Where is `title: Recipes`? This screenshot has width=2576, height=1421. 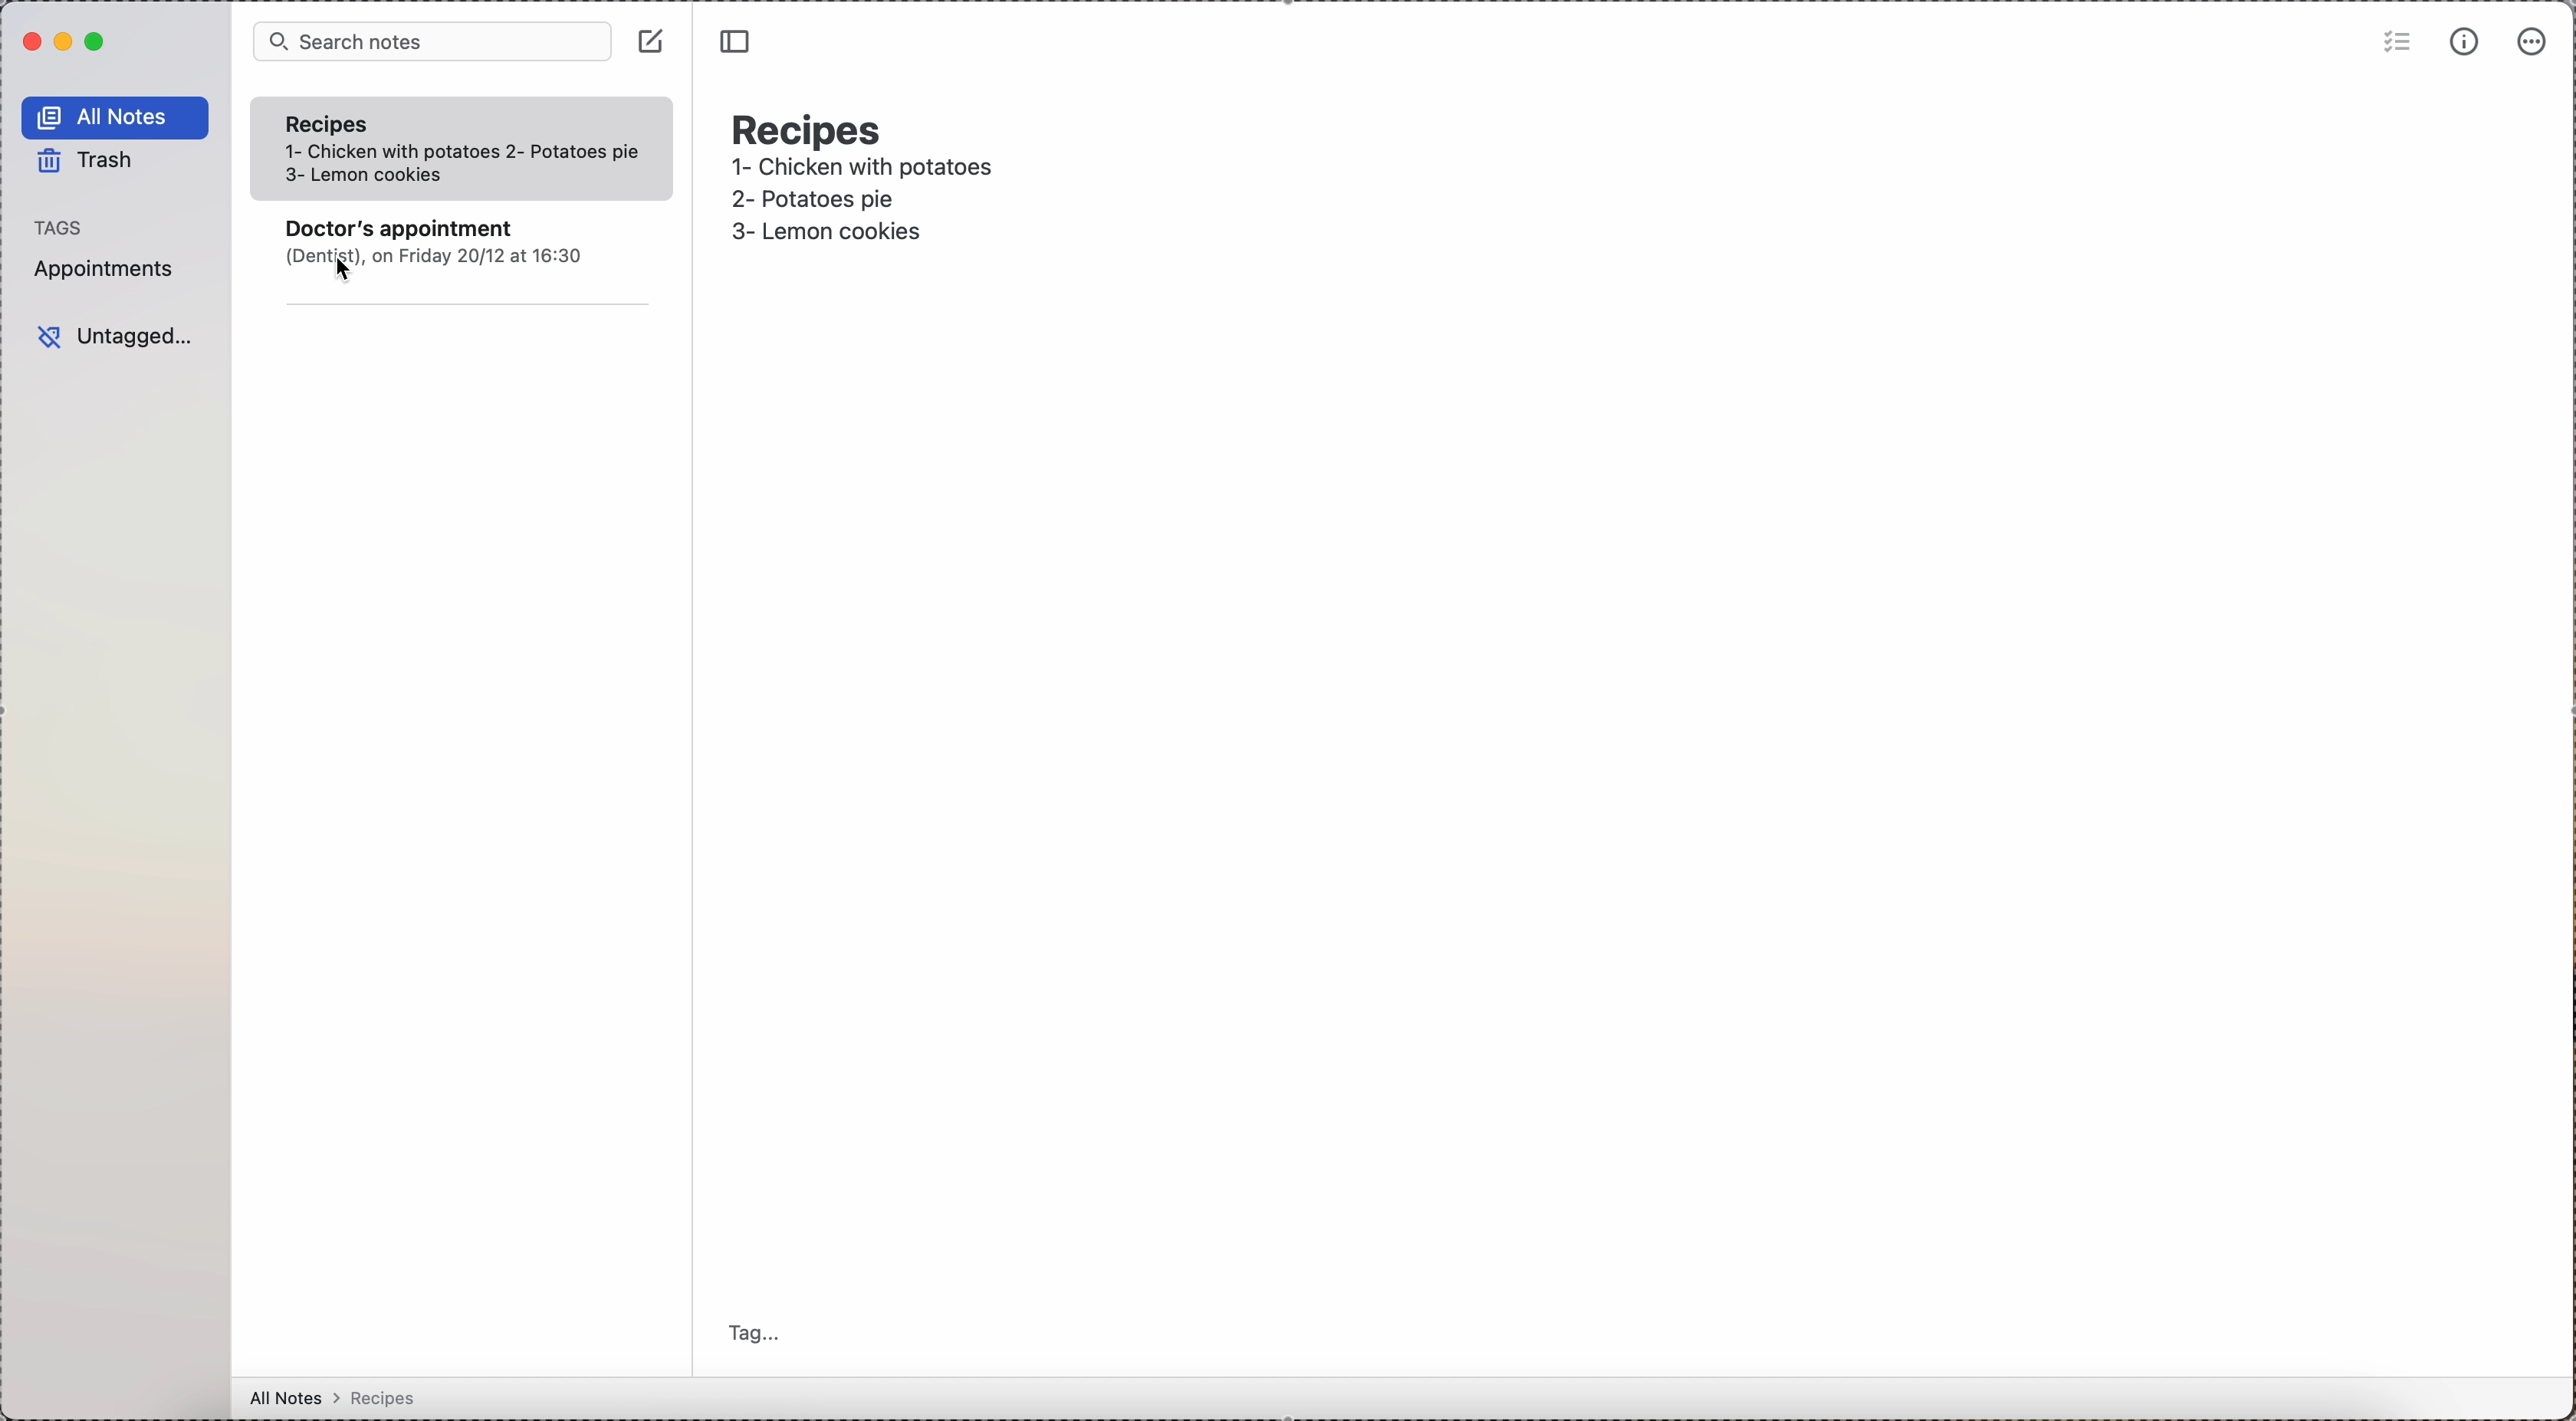 title: Recipes is located at coordinates (810, 125).